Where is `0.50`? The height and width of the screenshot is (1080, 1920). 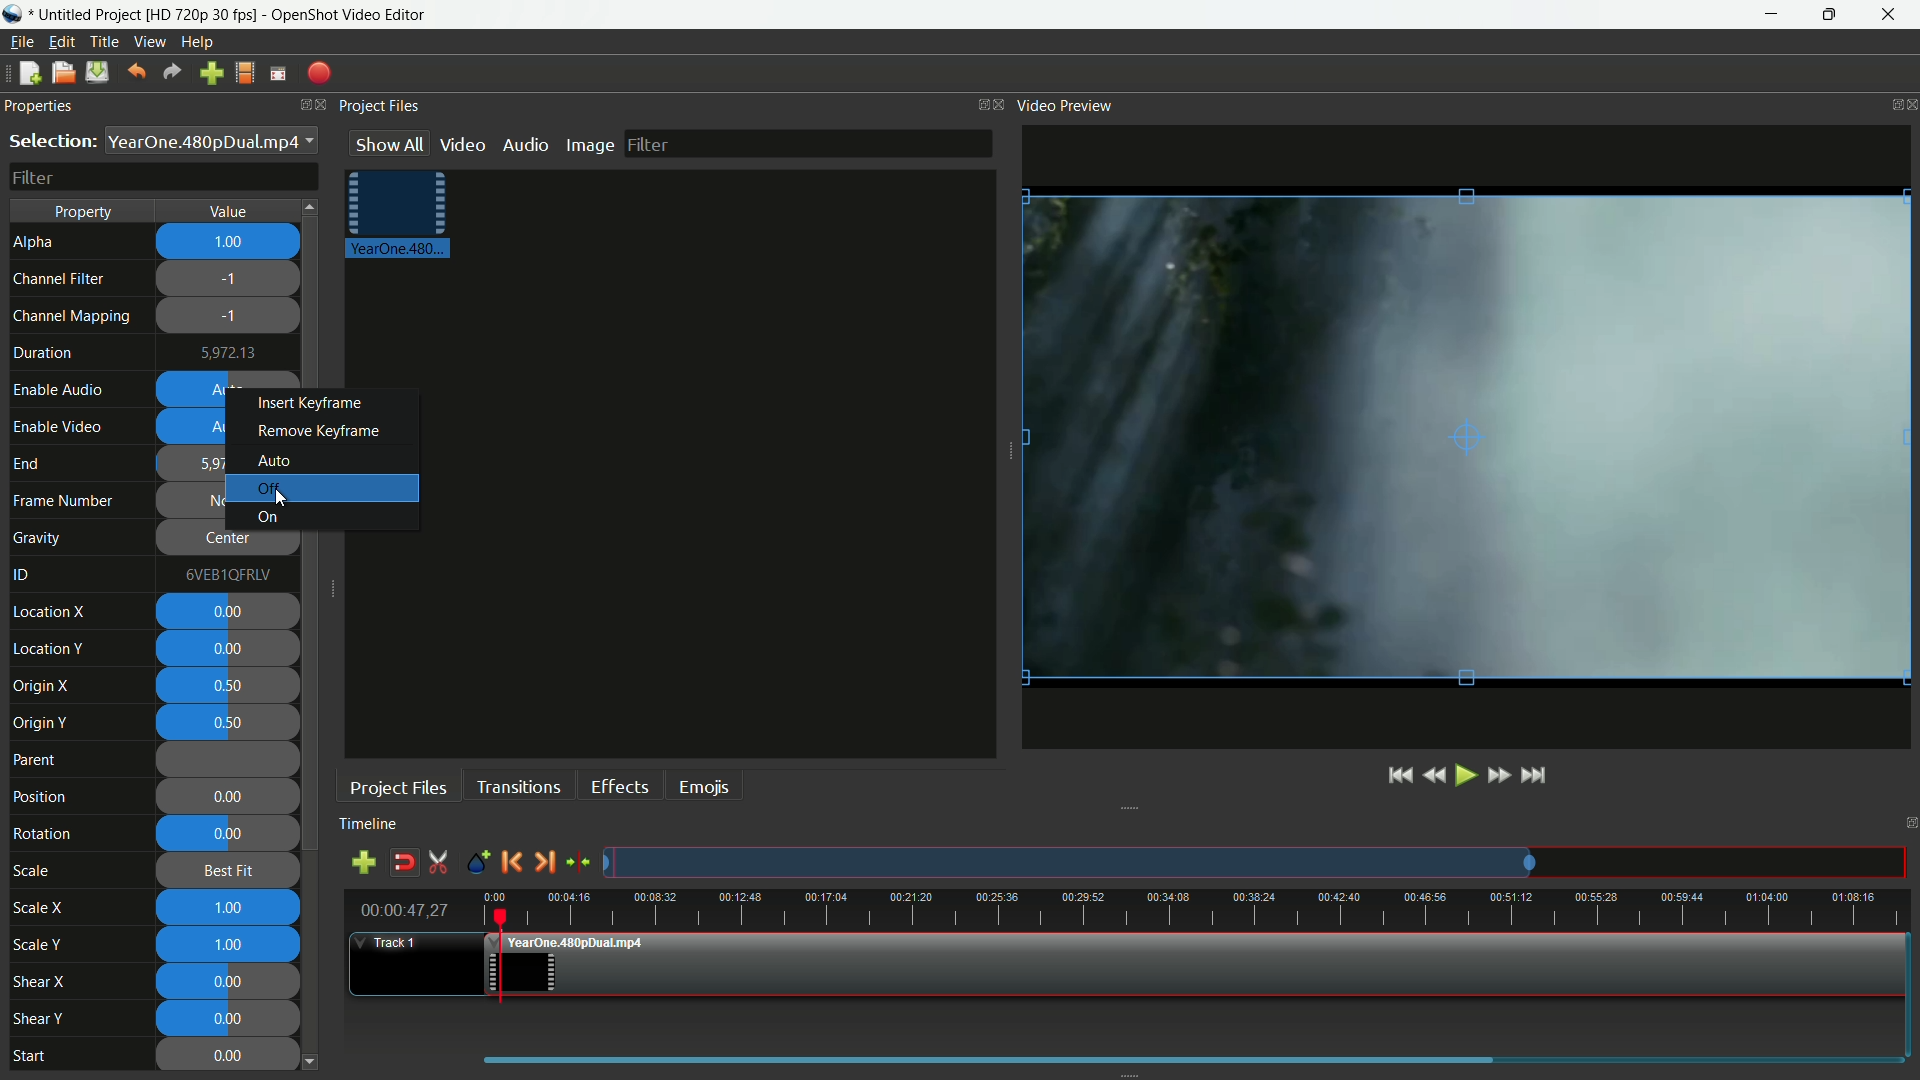
0.50 is located at coordinates (232, 684).